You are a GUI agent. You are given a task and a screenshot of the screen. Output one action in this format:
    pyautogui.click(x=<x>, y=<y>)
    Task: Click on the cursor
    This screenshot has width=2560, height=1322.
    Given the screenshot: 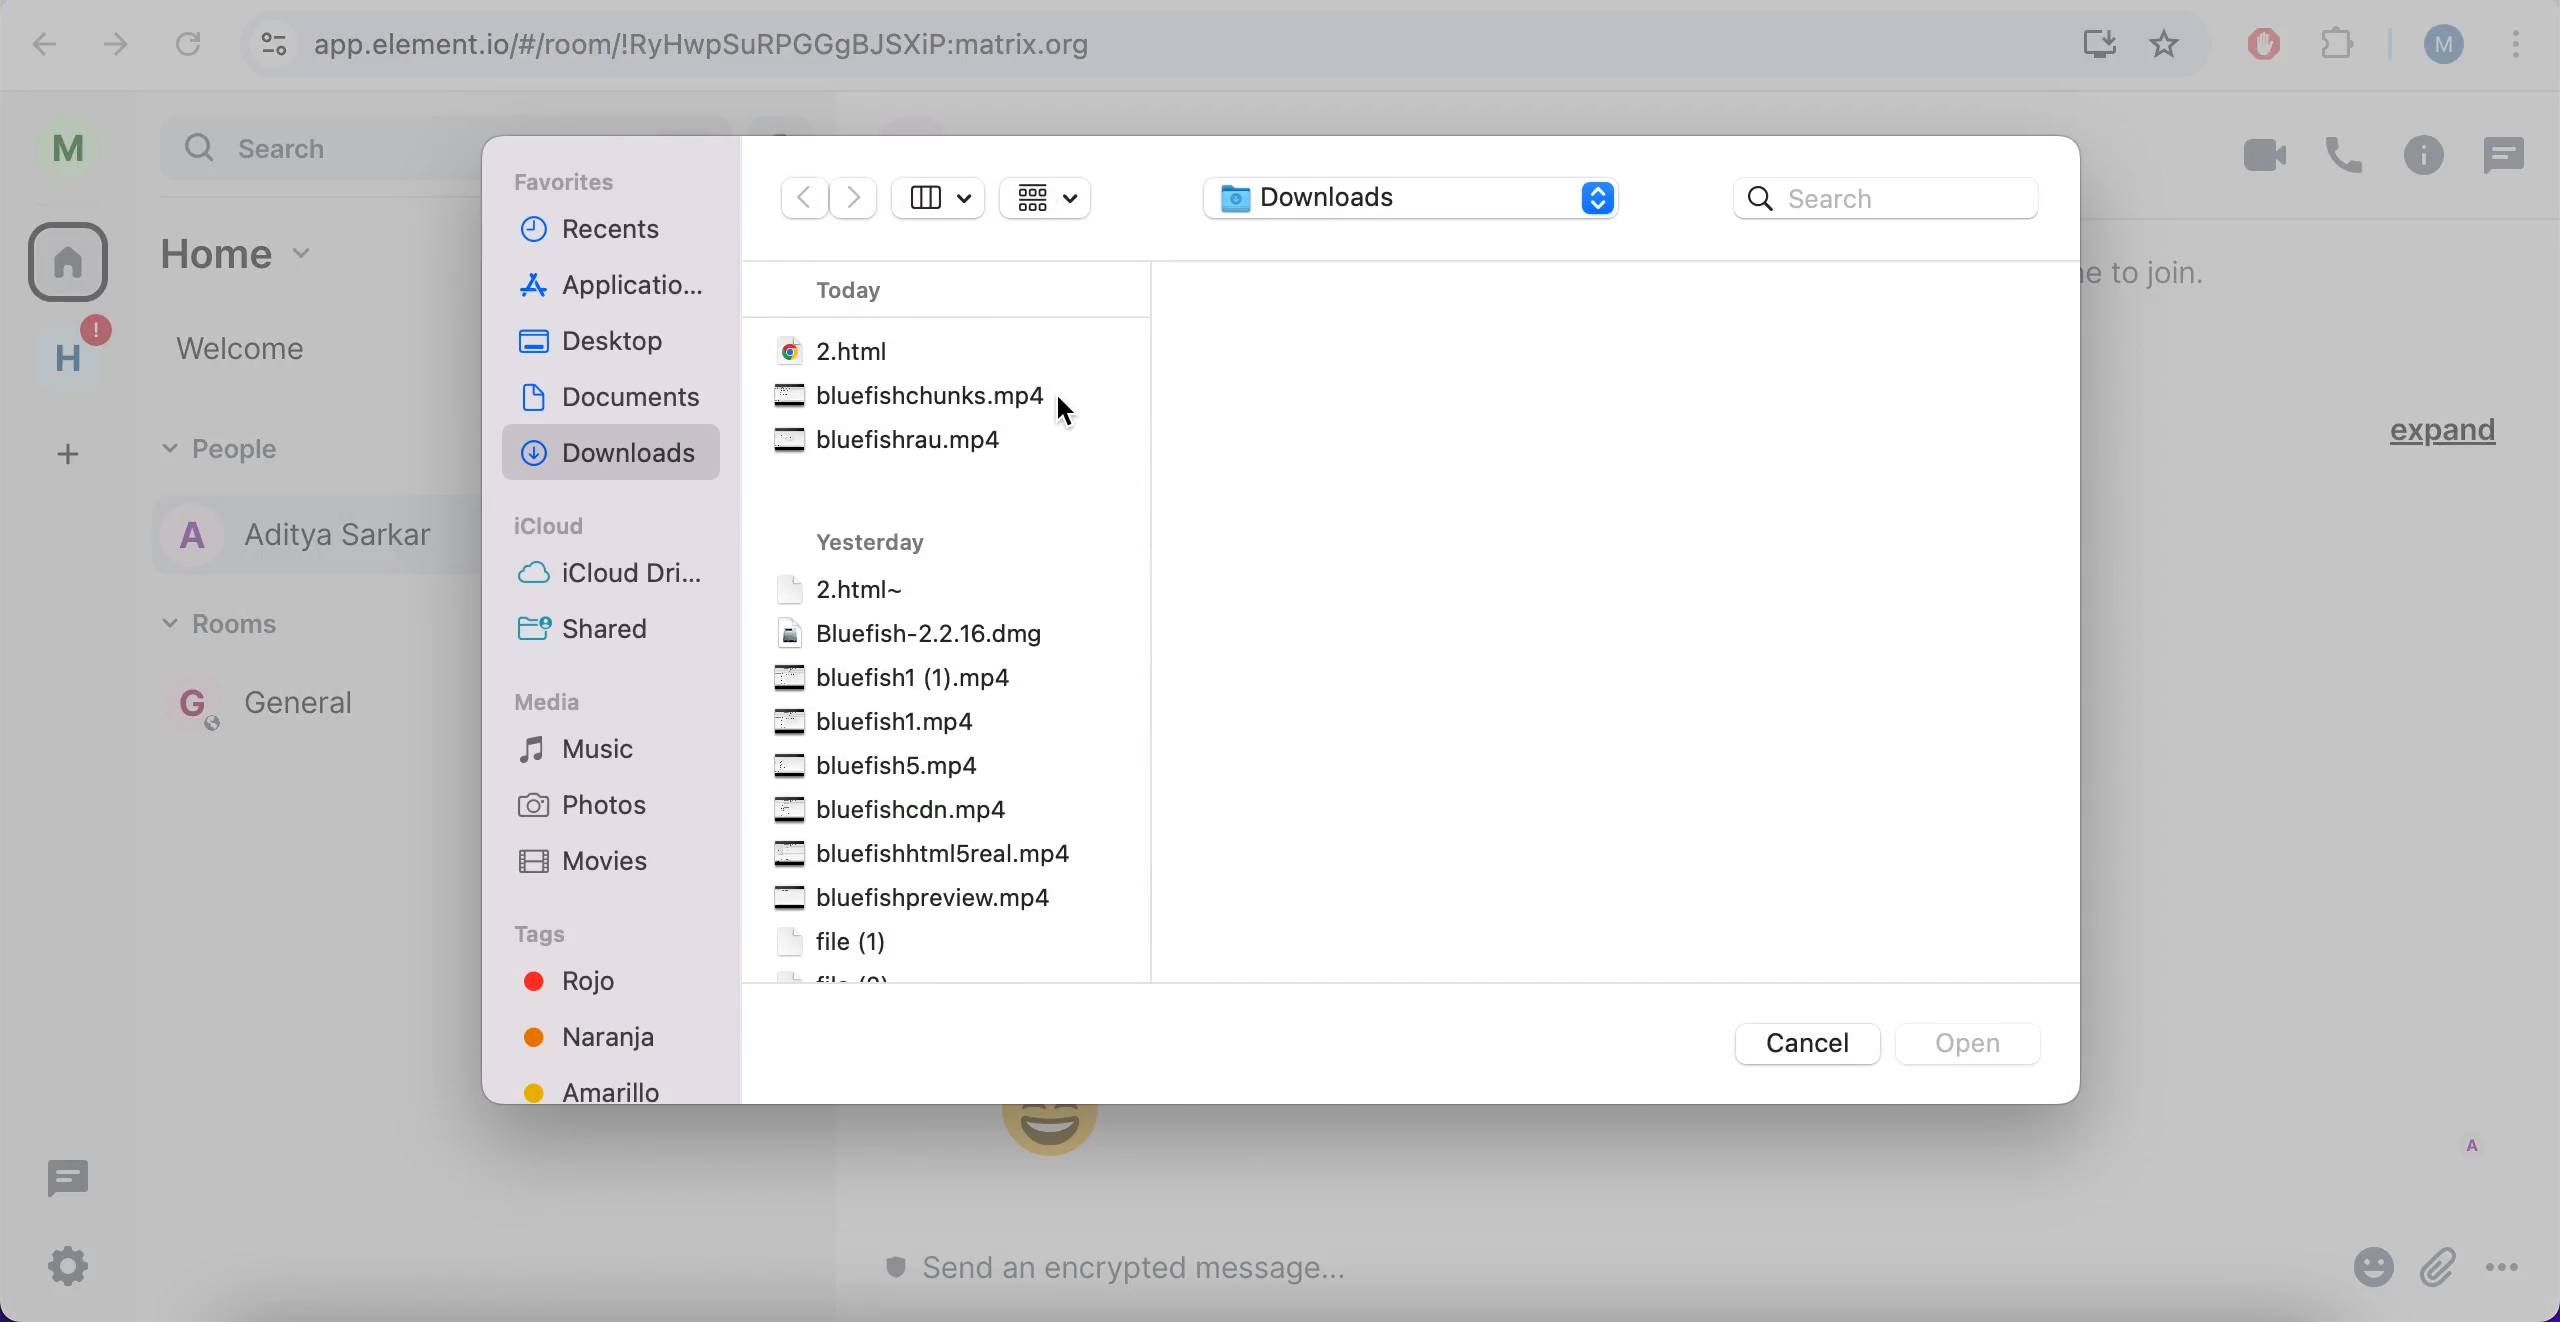 What is the action you would take?
    pyautogui.click(x=1066, y=412)
    